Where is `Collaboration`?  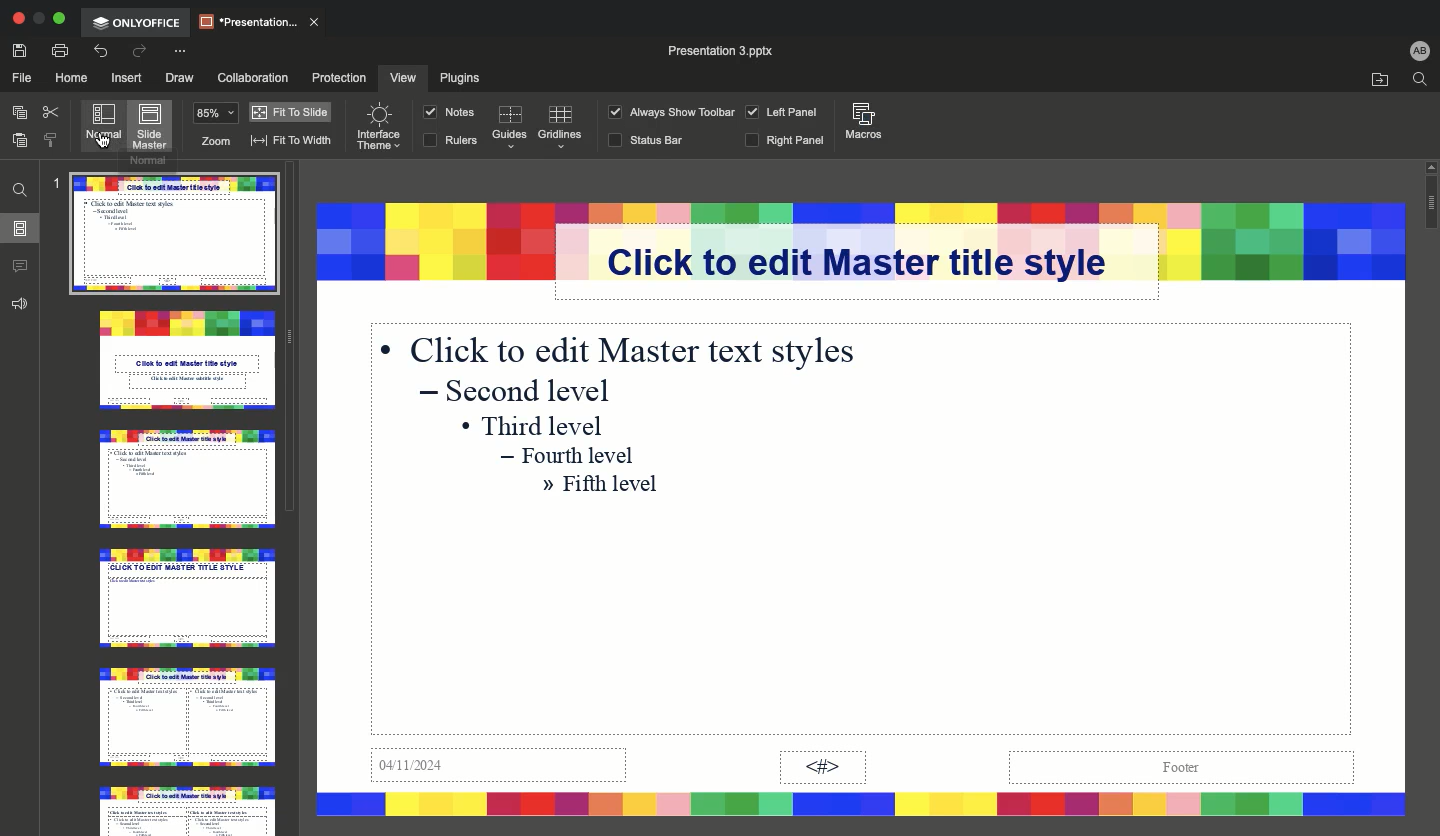 Collaboration is located at coordinates (252, 77).